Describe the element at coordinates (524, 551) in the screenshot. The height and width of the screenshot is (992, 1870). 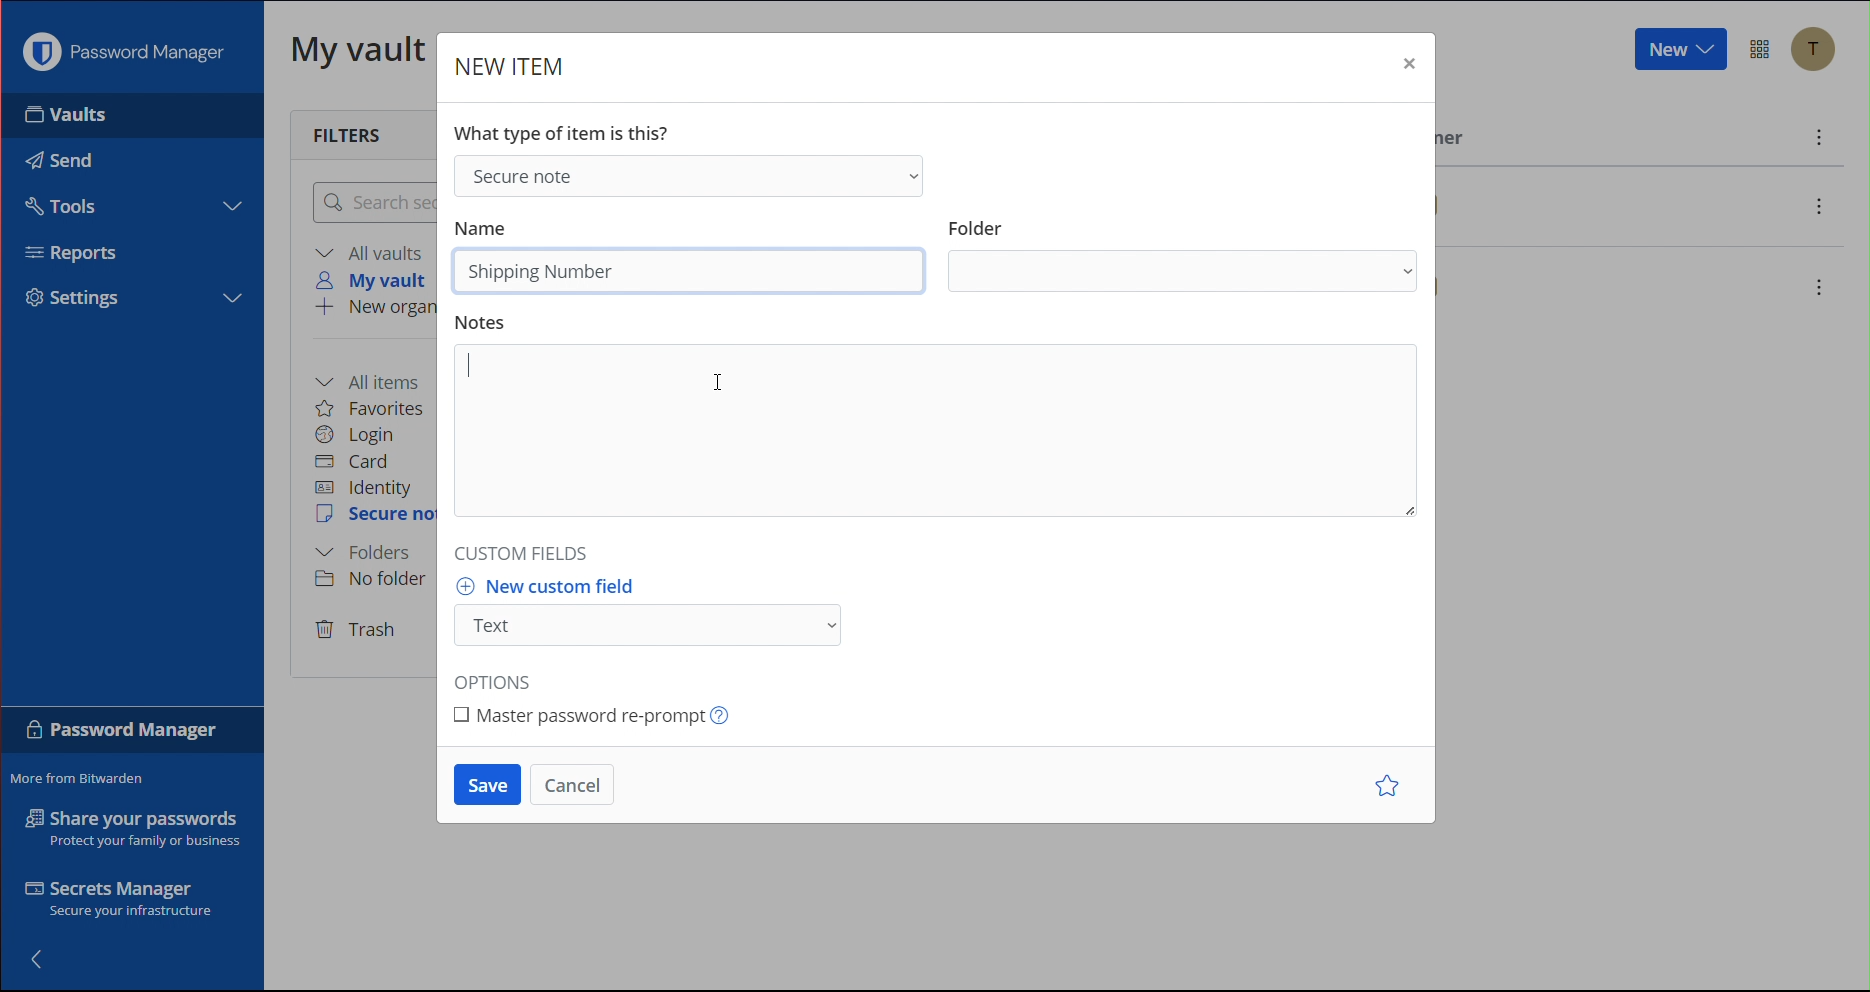
I see `Custom Fields` at that location.